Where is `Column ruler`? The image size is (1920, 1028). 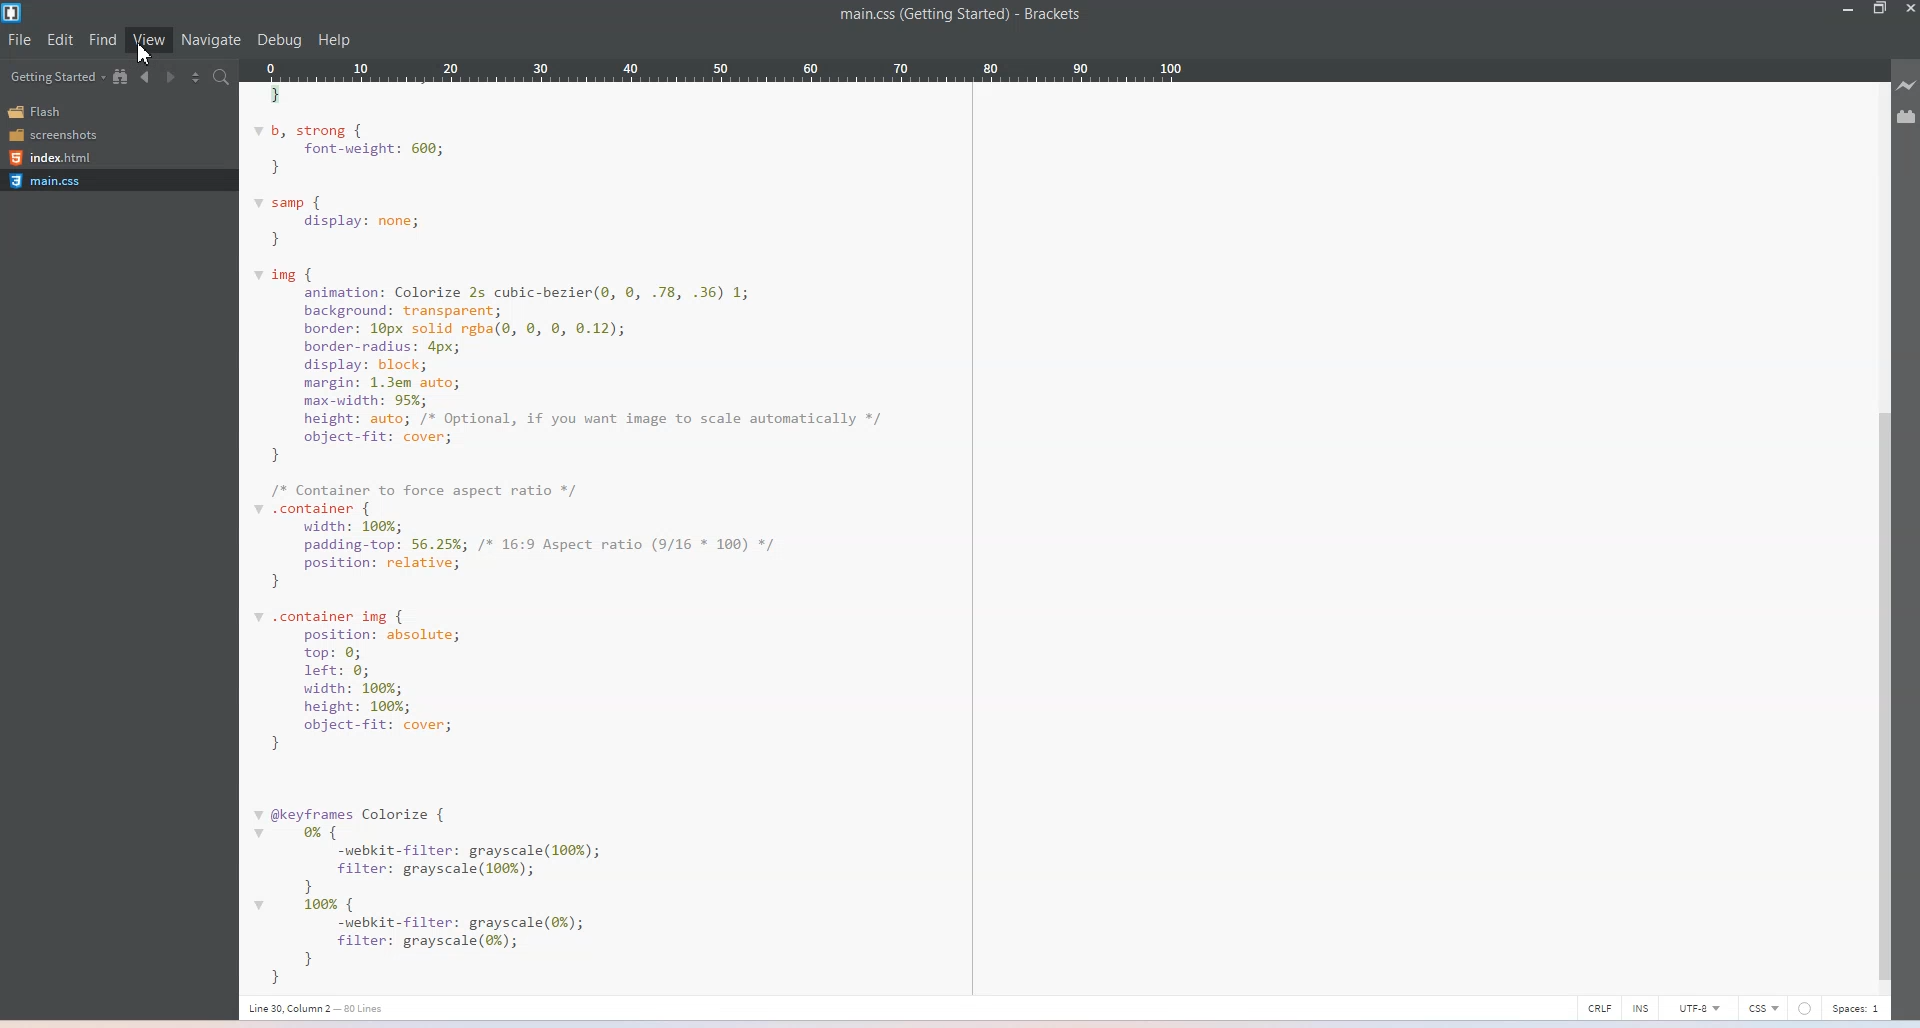 Column ruler is located at coordinates (795, 70).